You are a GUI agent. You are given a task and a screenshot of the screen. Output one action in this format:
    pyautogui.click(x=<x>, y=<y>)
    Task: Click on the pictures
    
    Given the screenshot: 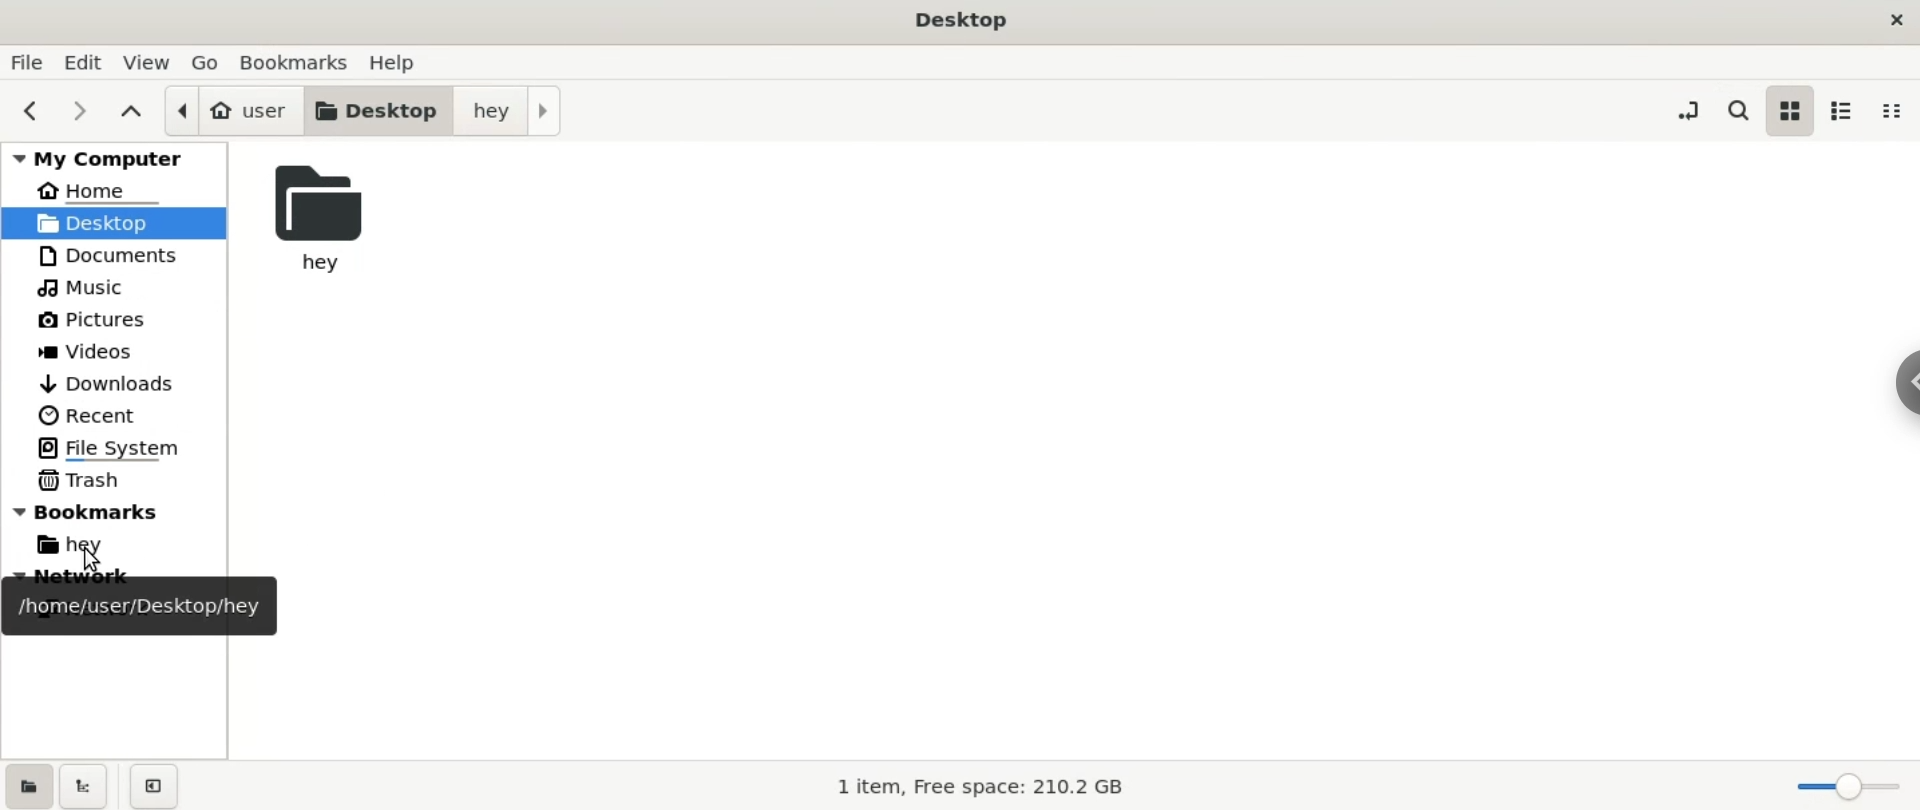 What is the action you would take?
    pyautogui.click(x=87, y=318)
    